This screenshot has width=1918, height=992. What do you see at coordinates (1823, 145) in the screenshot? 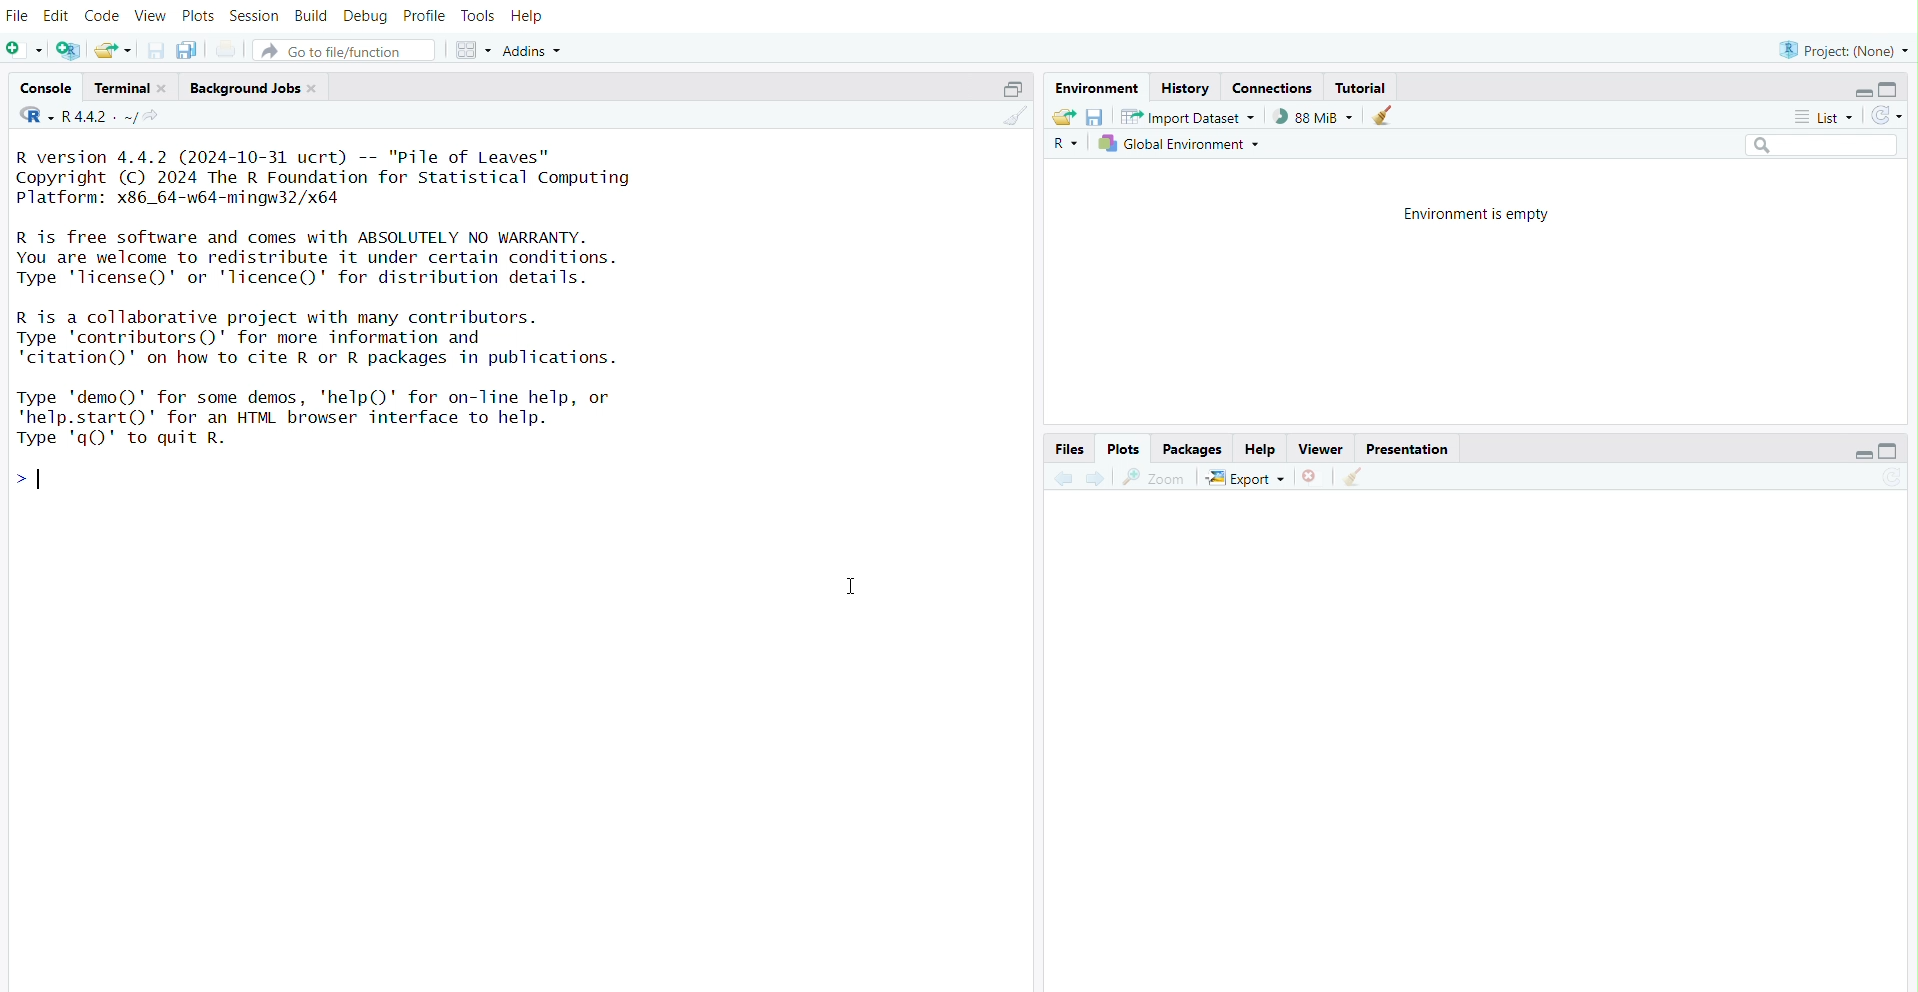
I see `search field` at bounding box center [1823, 145].